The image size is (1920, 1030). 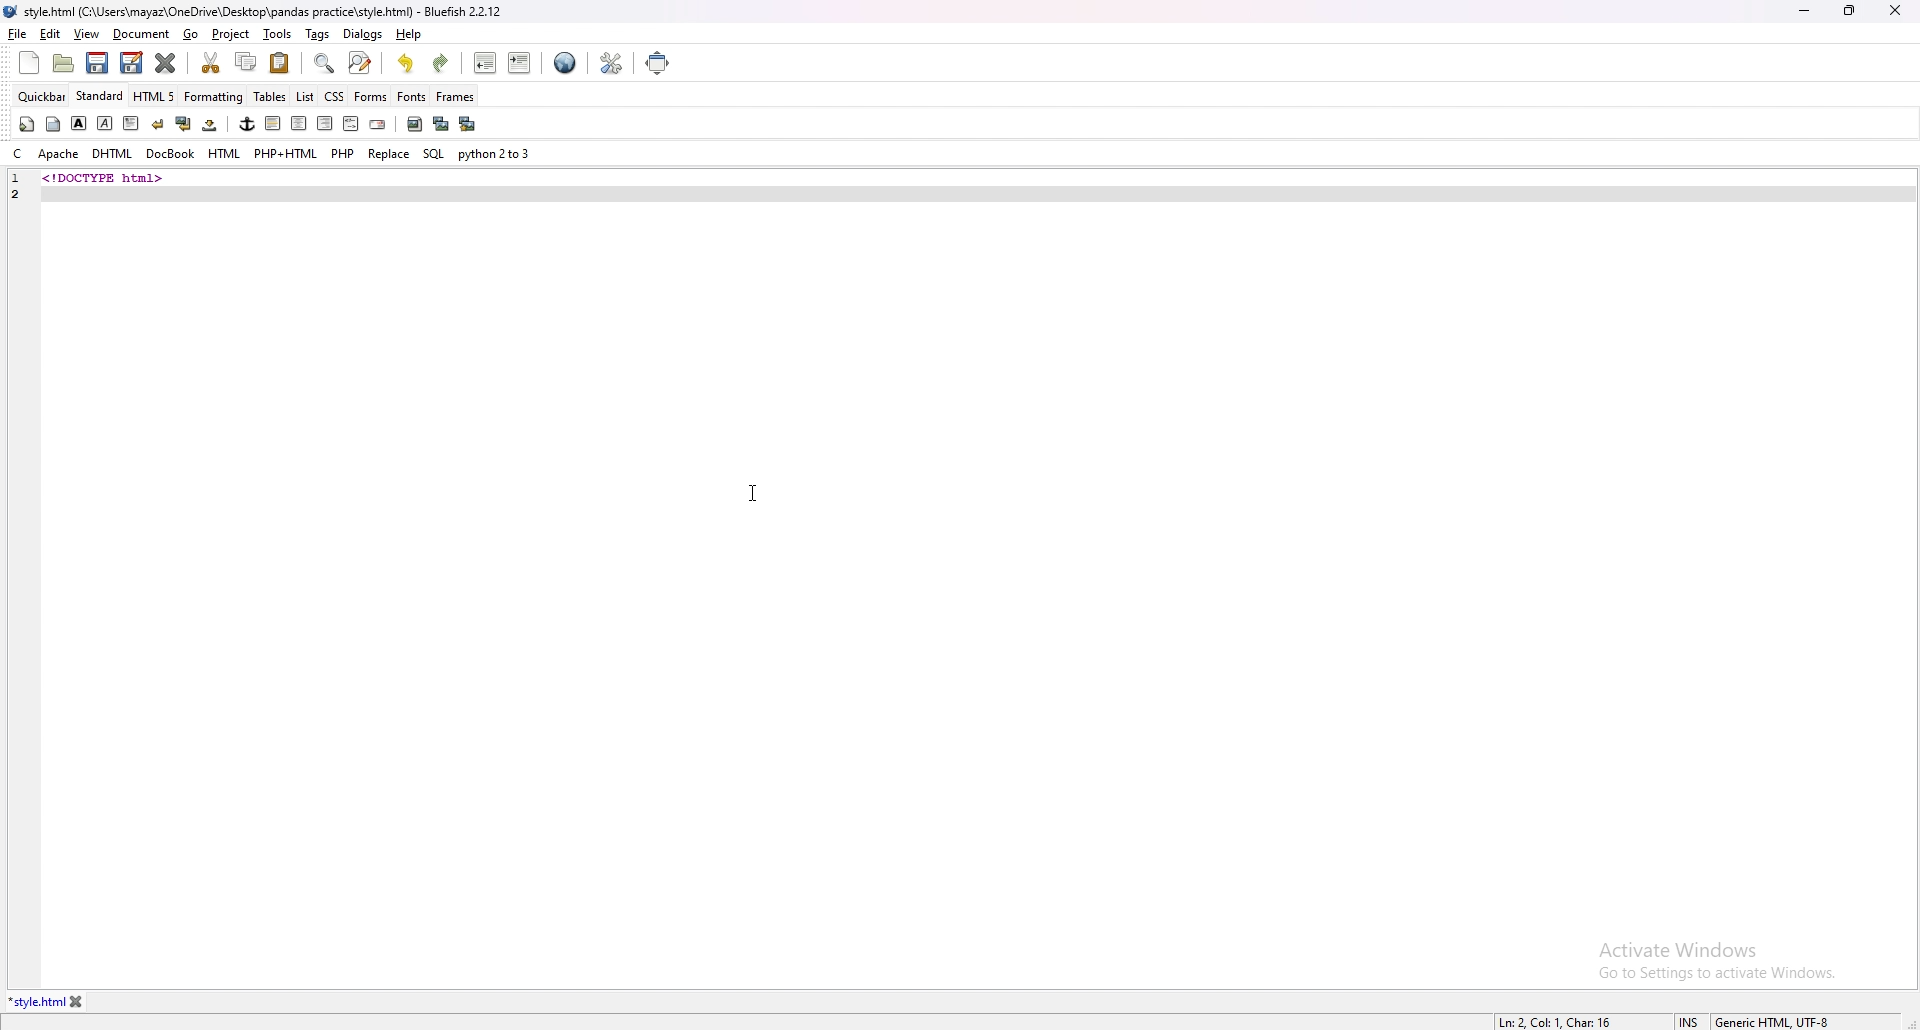 What do you see at coordinates (1689, 1021) in the screenshot?
I see `cursor mode` at bounding box center [1689, 1021].